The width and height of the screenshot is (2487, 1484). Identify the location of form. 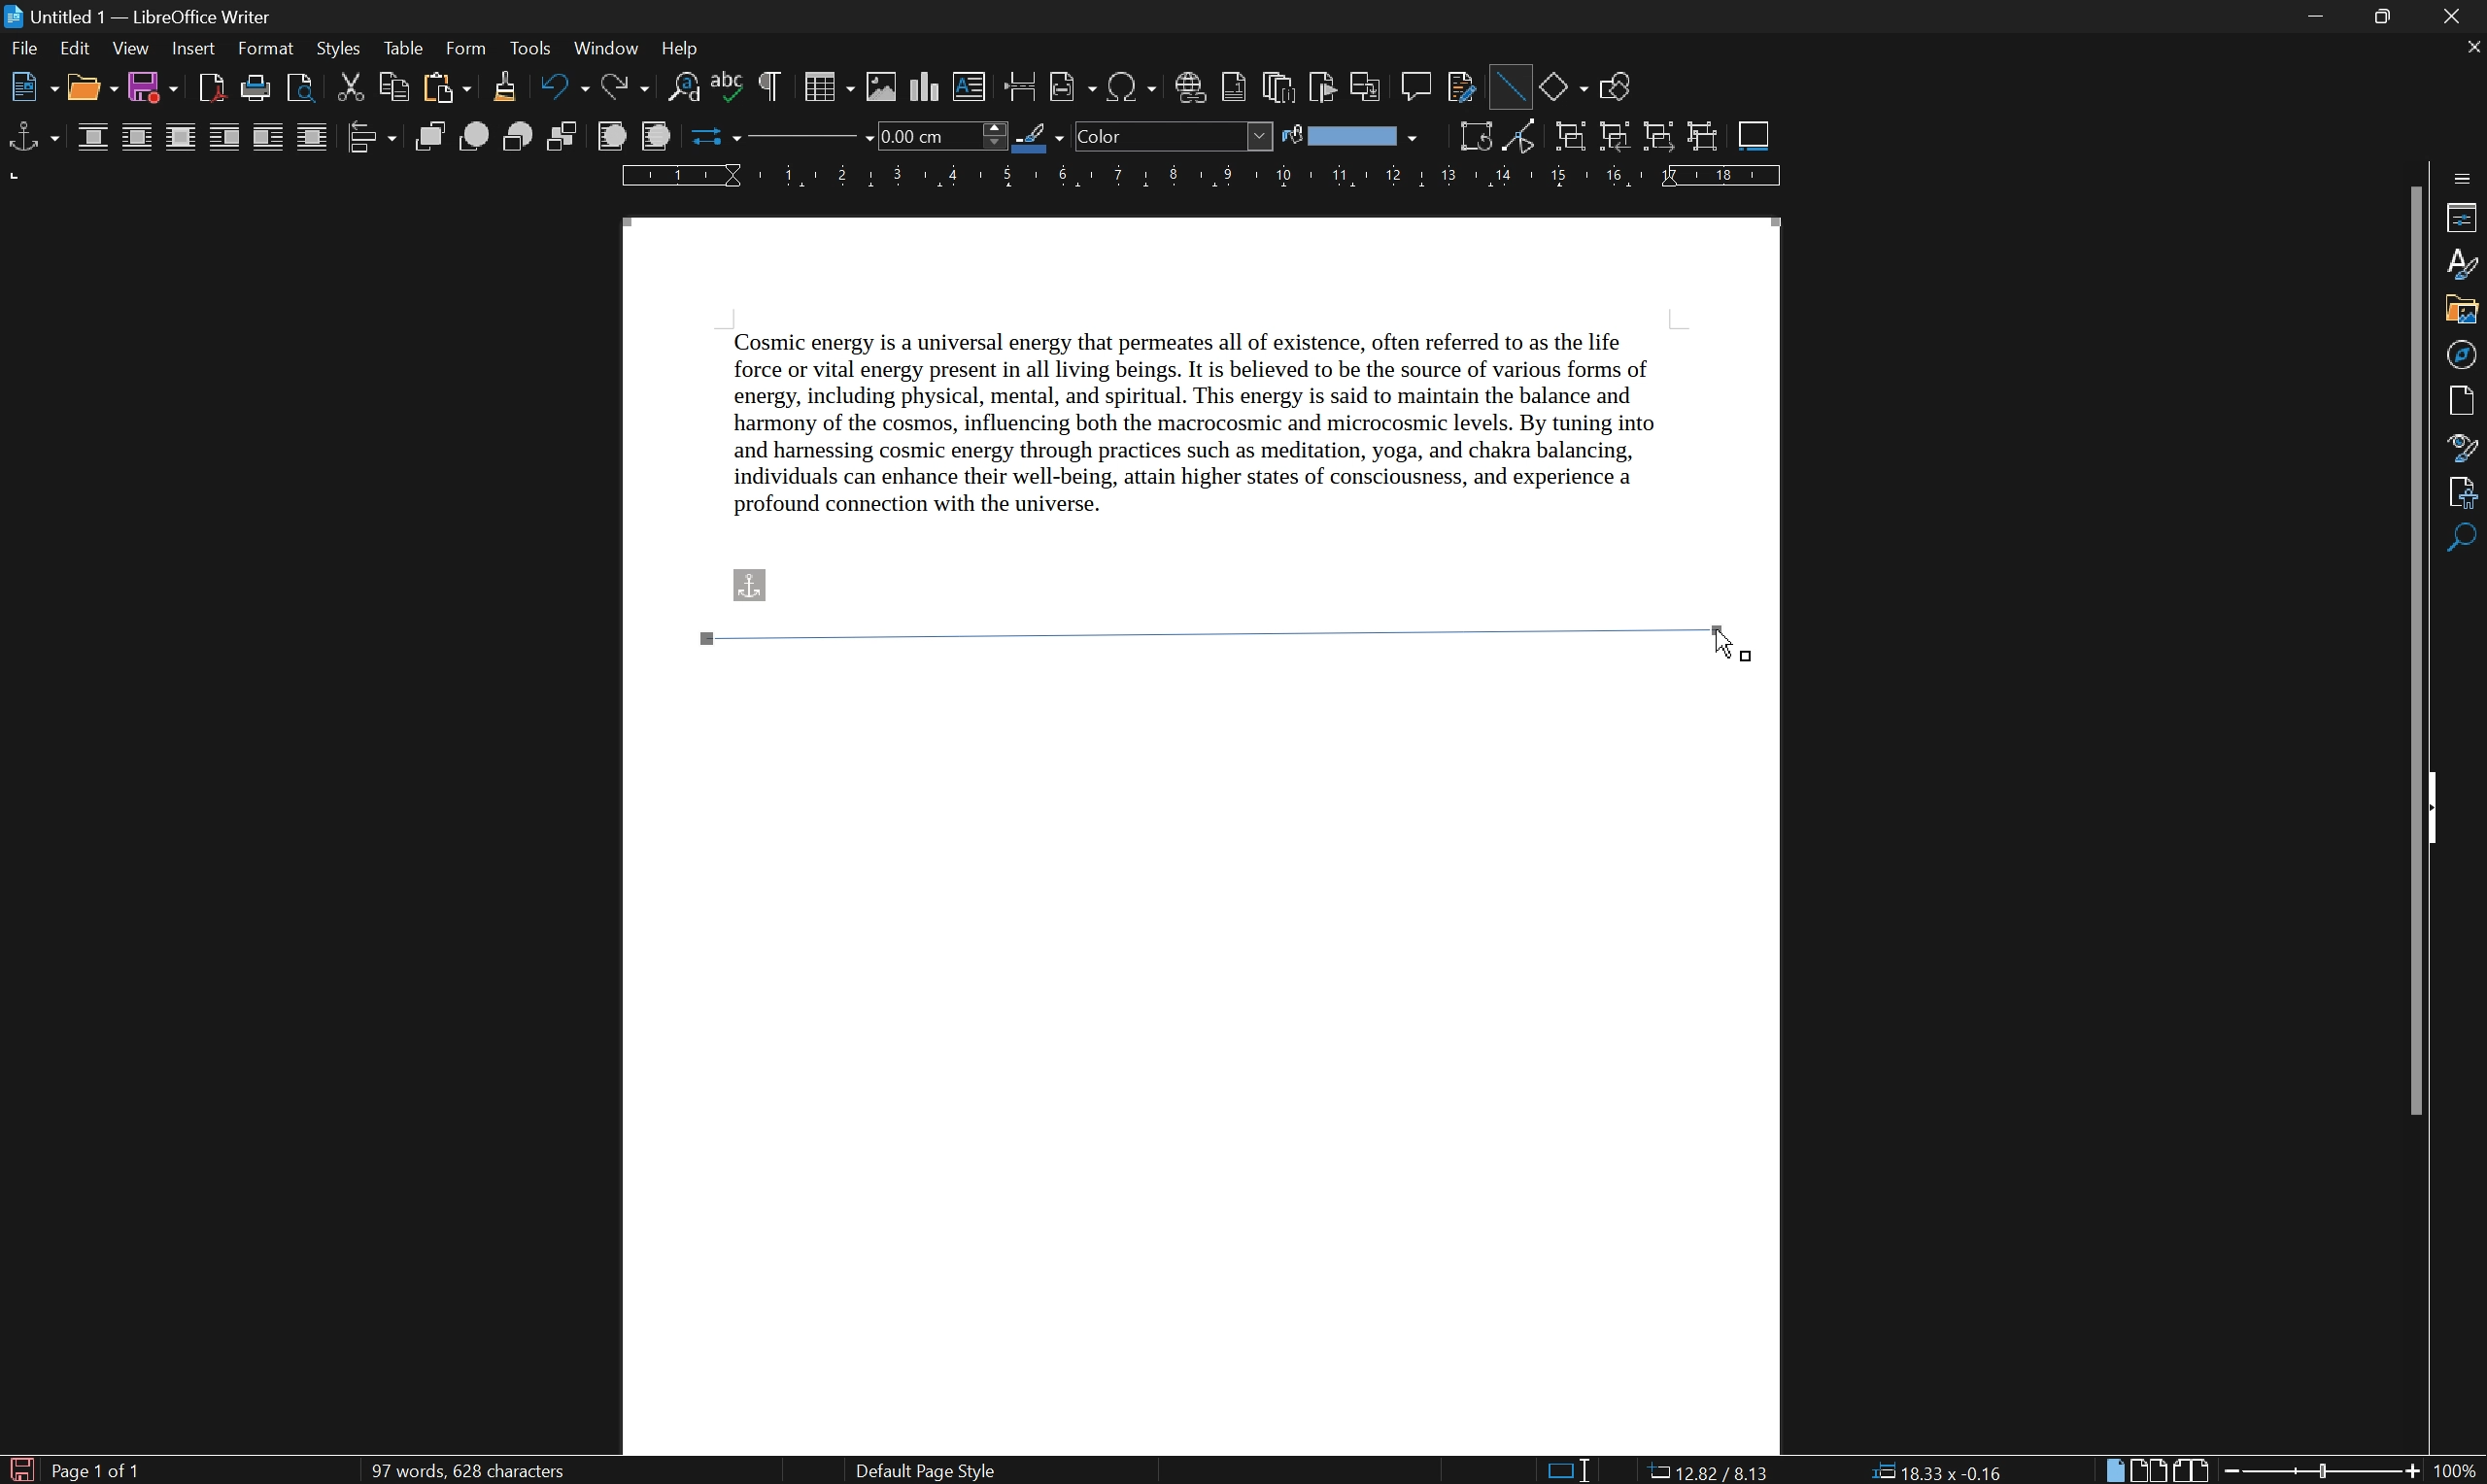
(468, 48).